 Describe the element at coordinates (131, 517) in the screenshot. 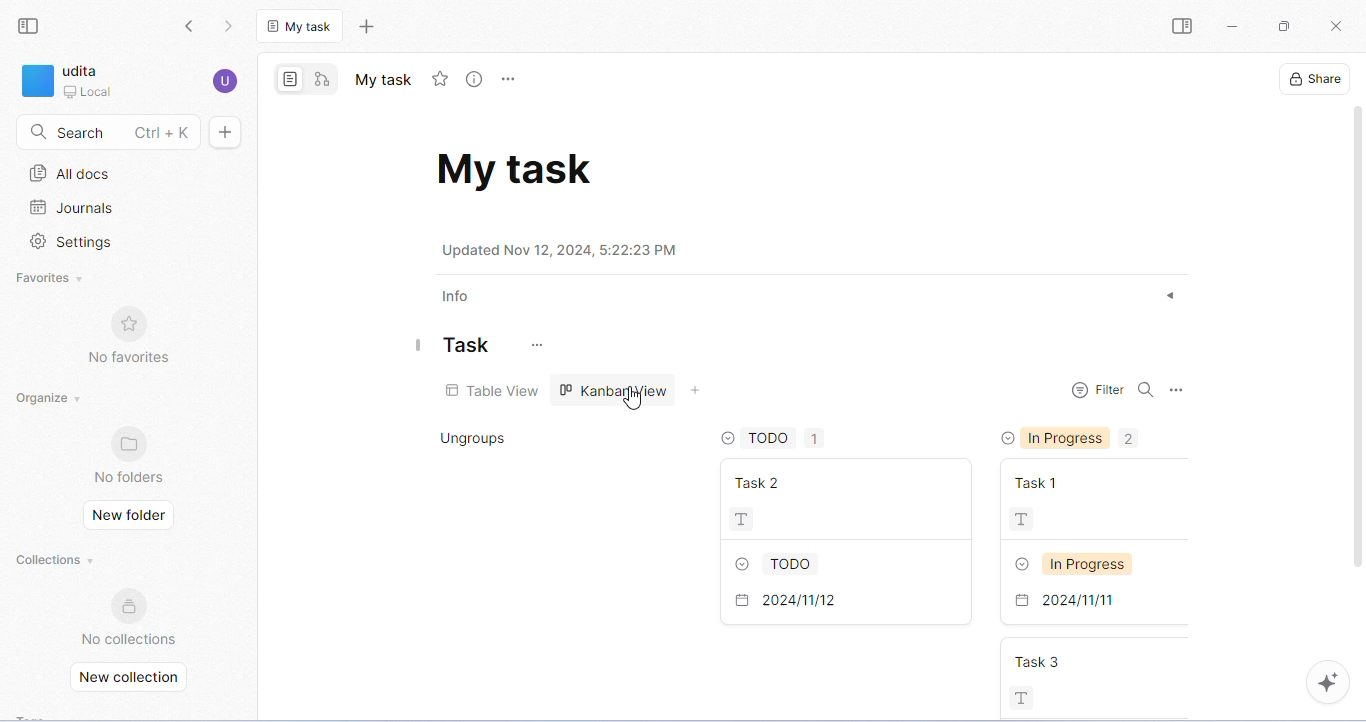

I see `new folder` at that location.